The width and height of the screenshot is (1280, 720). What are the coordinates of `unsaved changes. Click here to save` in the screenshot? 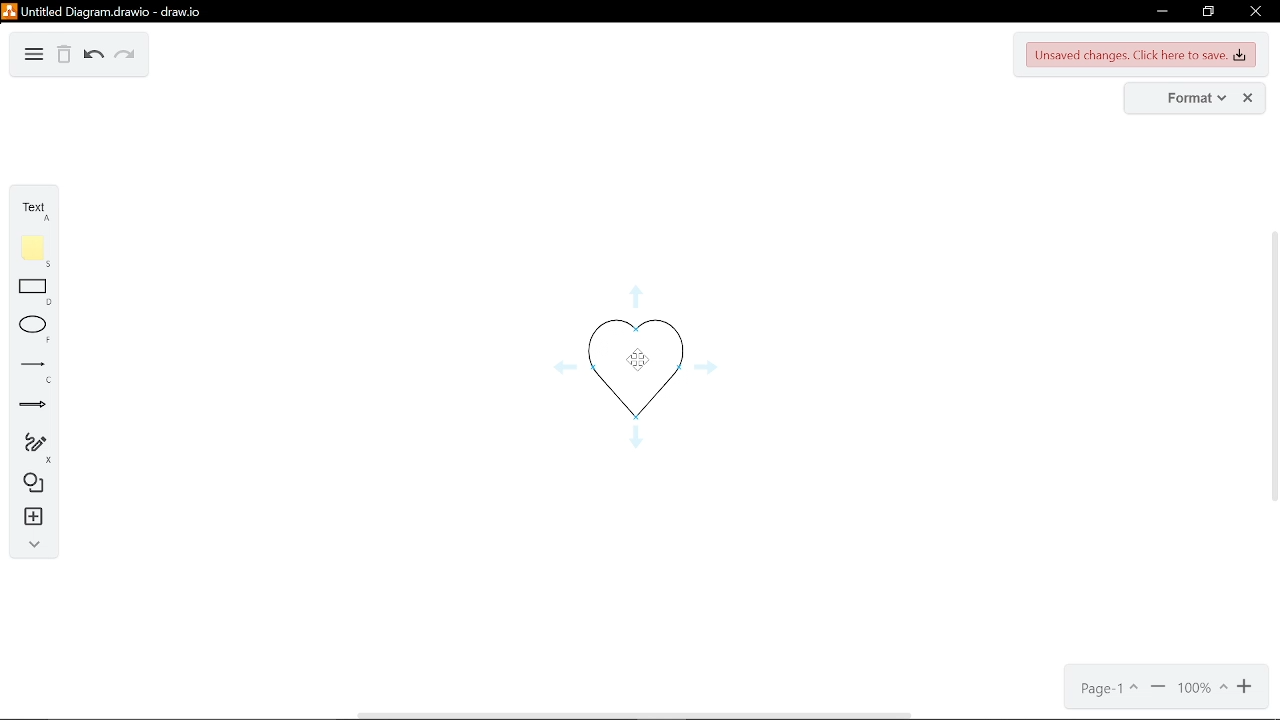 It's located at (1142, 56).